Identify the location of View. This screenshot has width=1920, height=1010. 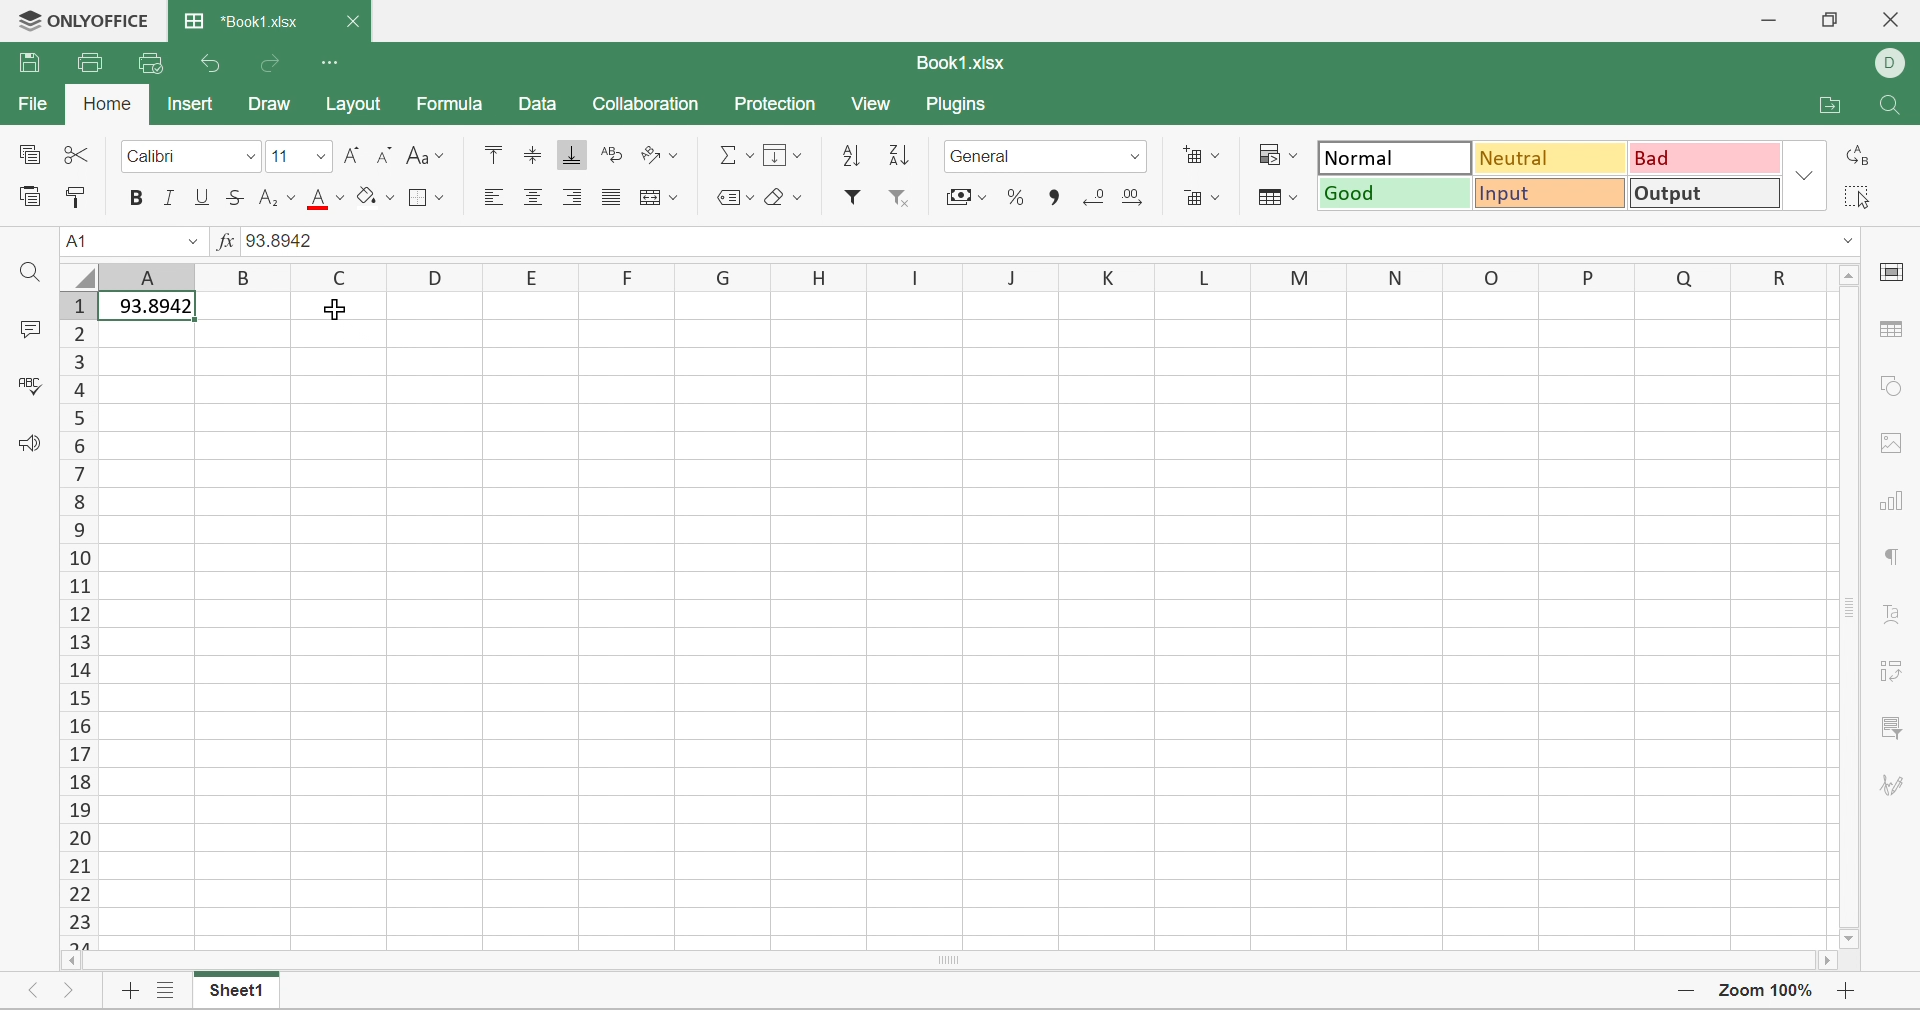
(874, 105).